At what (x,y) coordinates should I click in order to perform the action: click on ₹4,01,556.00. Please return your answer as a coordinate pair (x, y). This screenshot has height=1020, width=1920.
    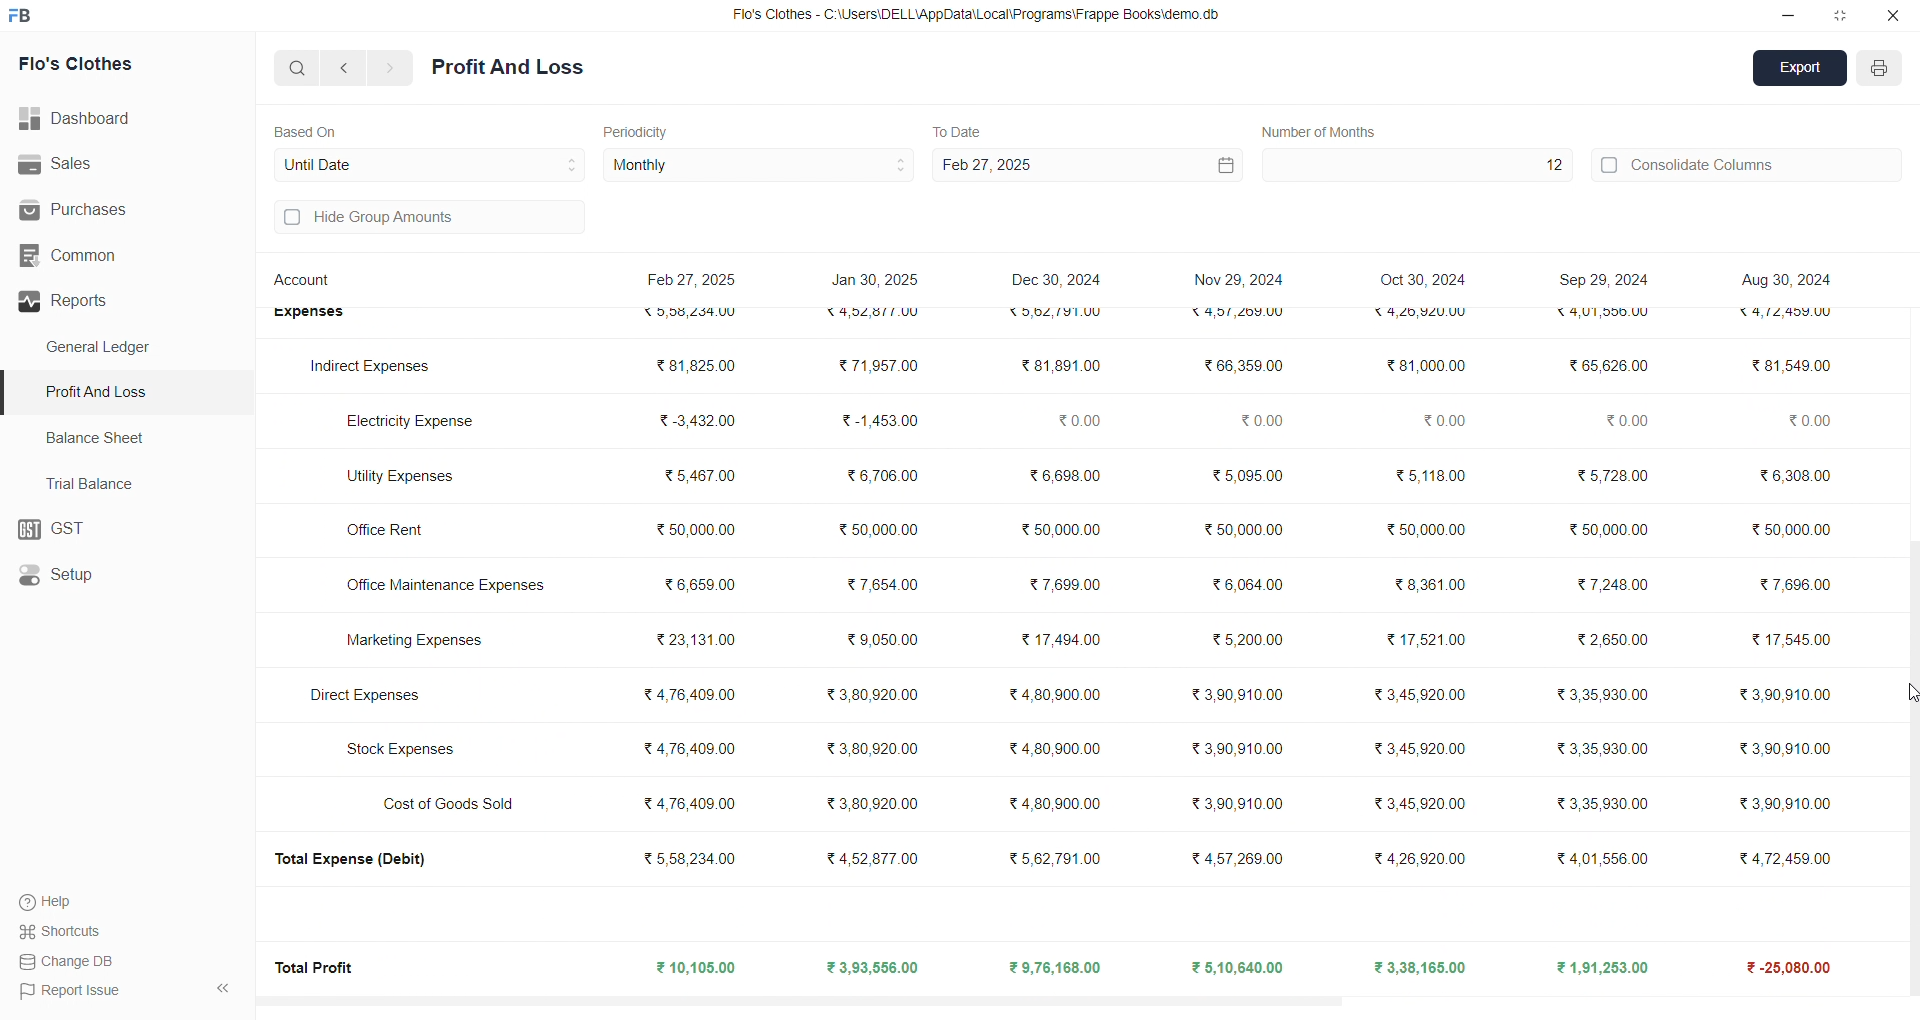
    Looking at the image, I should click on (1595, 316).